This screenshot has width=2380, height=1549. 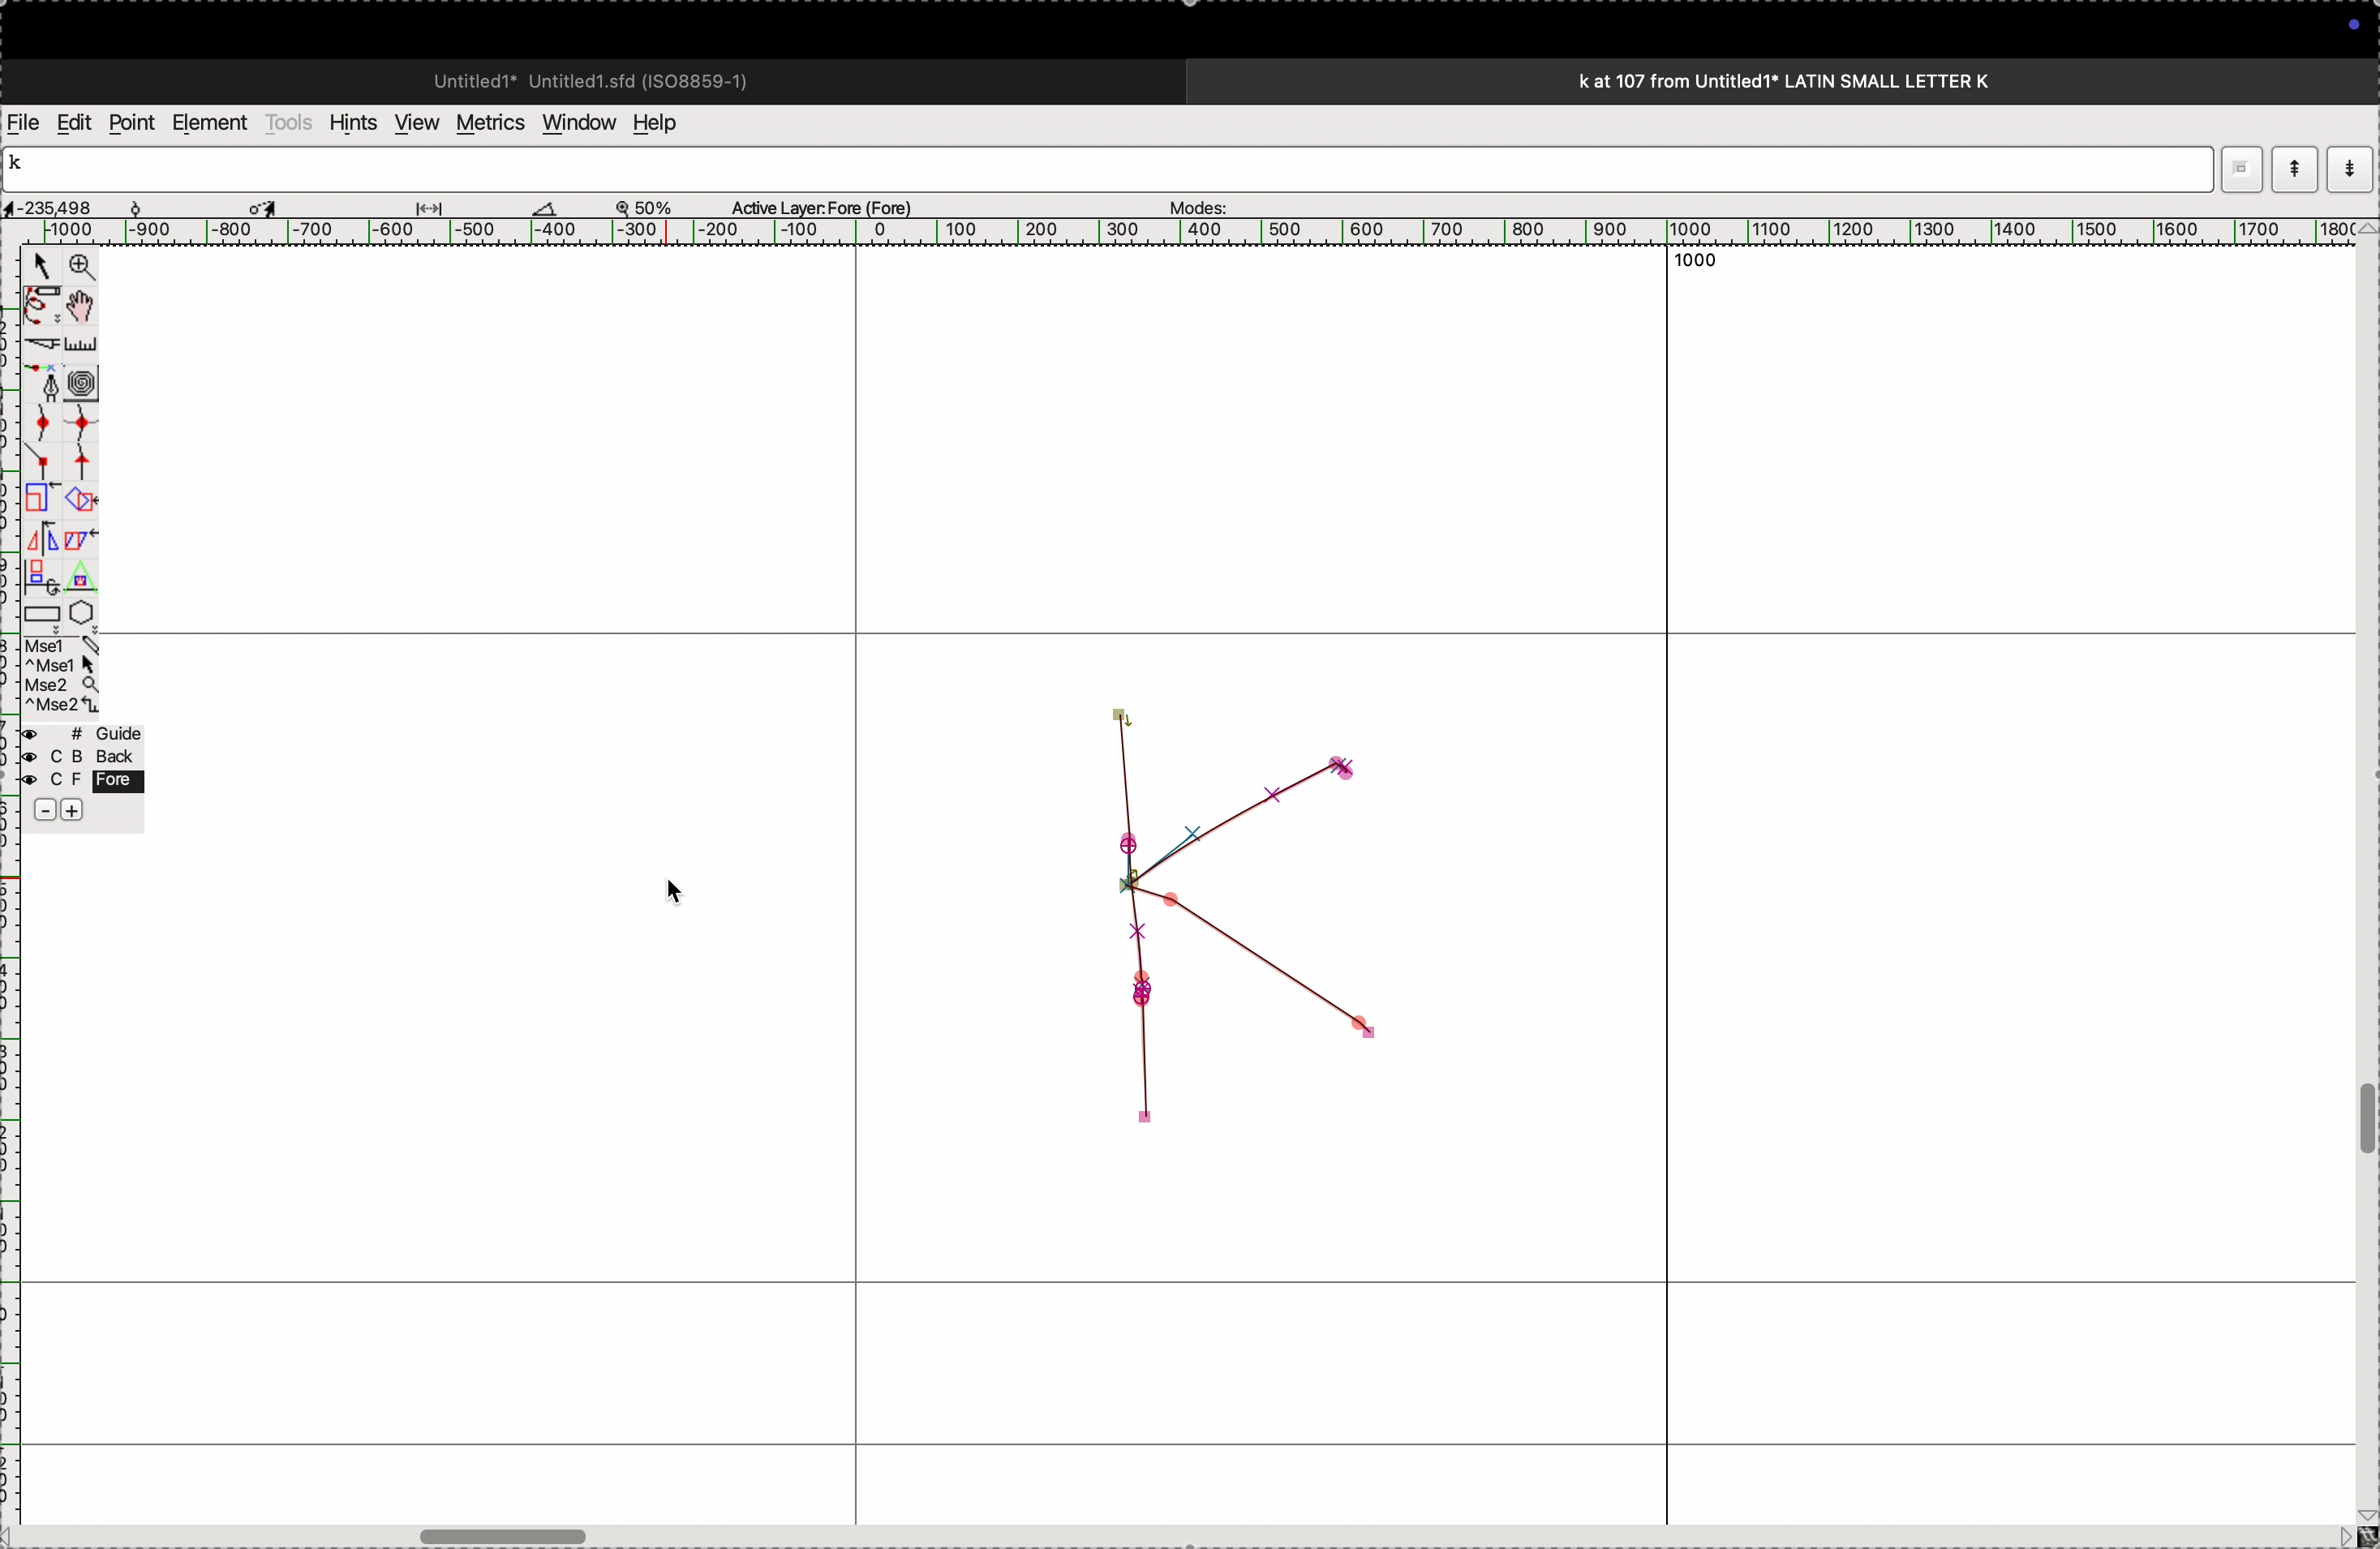 What do you see at coordinates (70, 202) in the screenshot?
I see `co ordinates` at bounding box center [70, 202].